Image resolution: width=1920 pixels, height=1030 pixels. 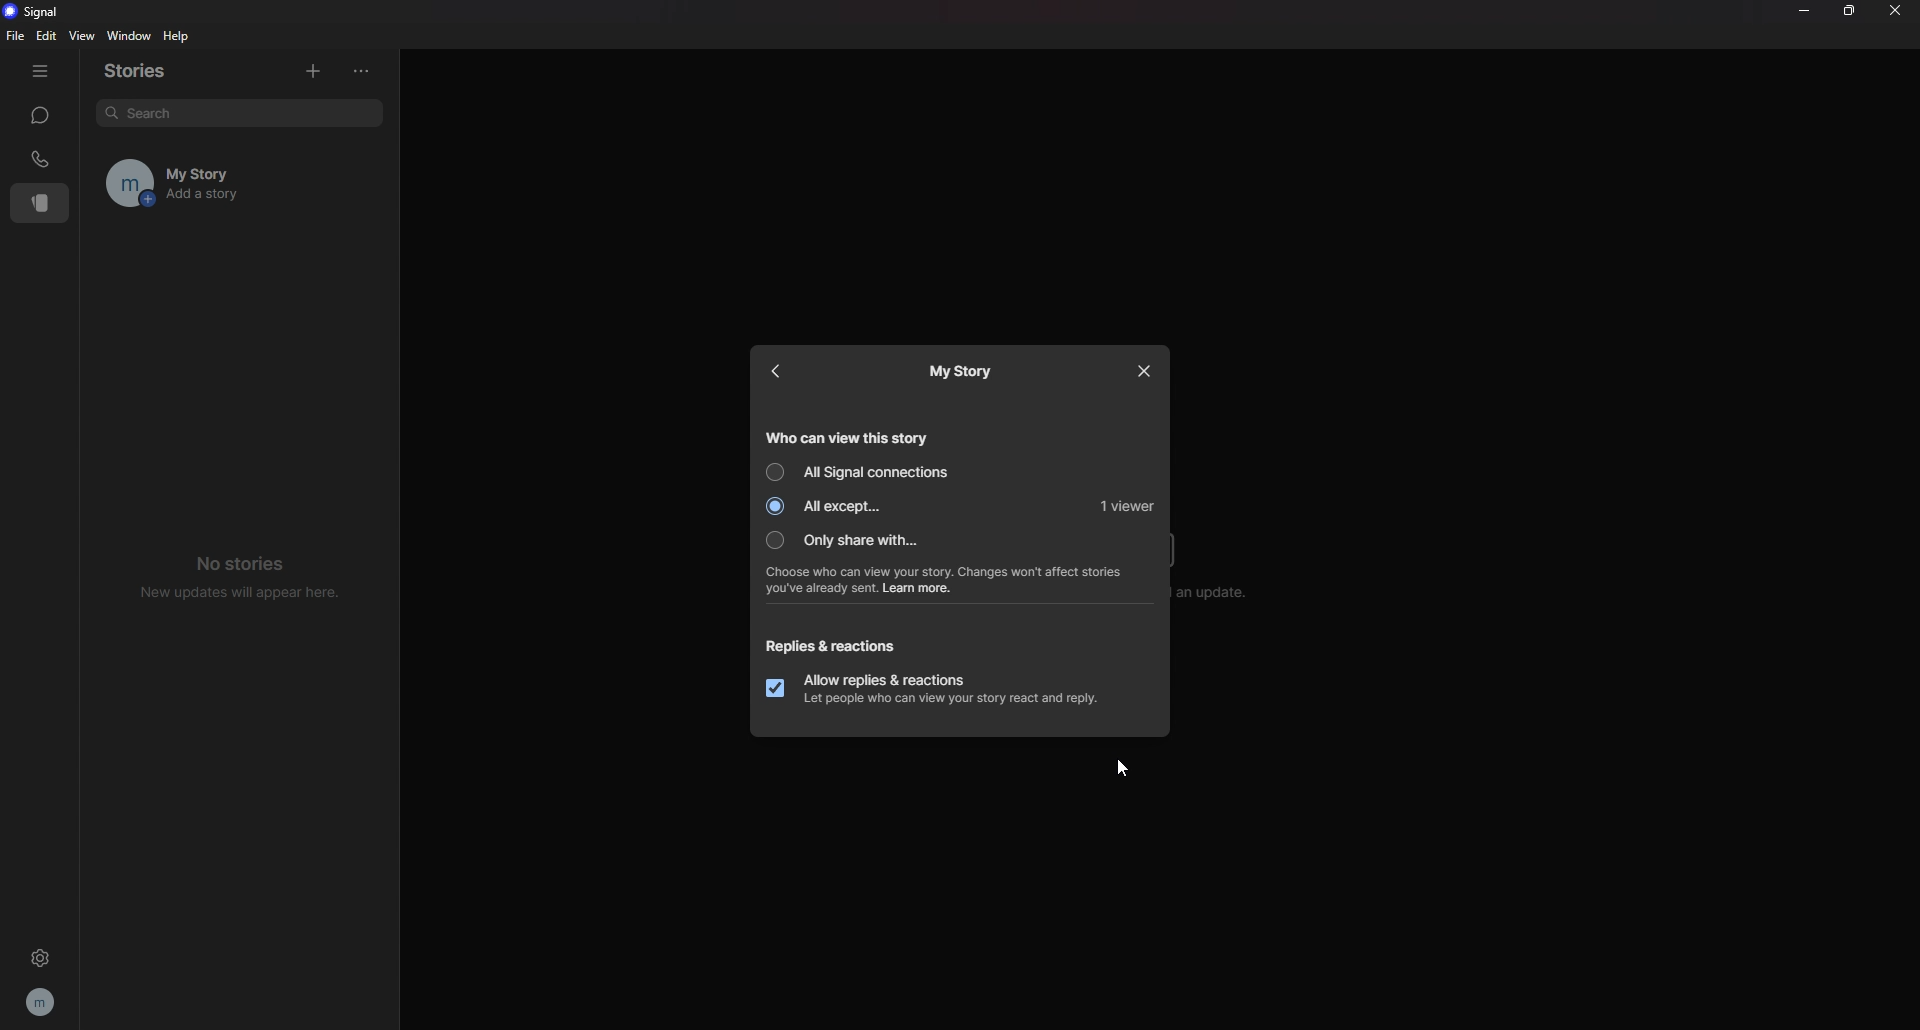 I want to click on settings, so click(x=40, y=957).